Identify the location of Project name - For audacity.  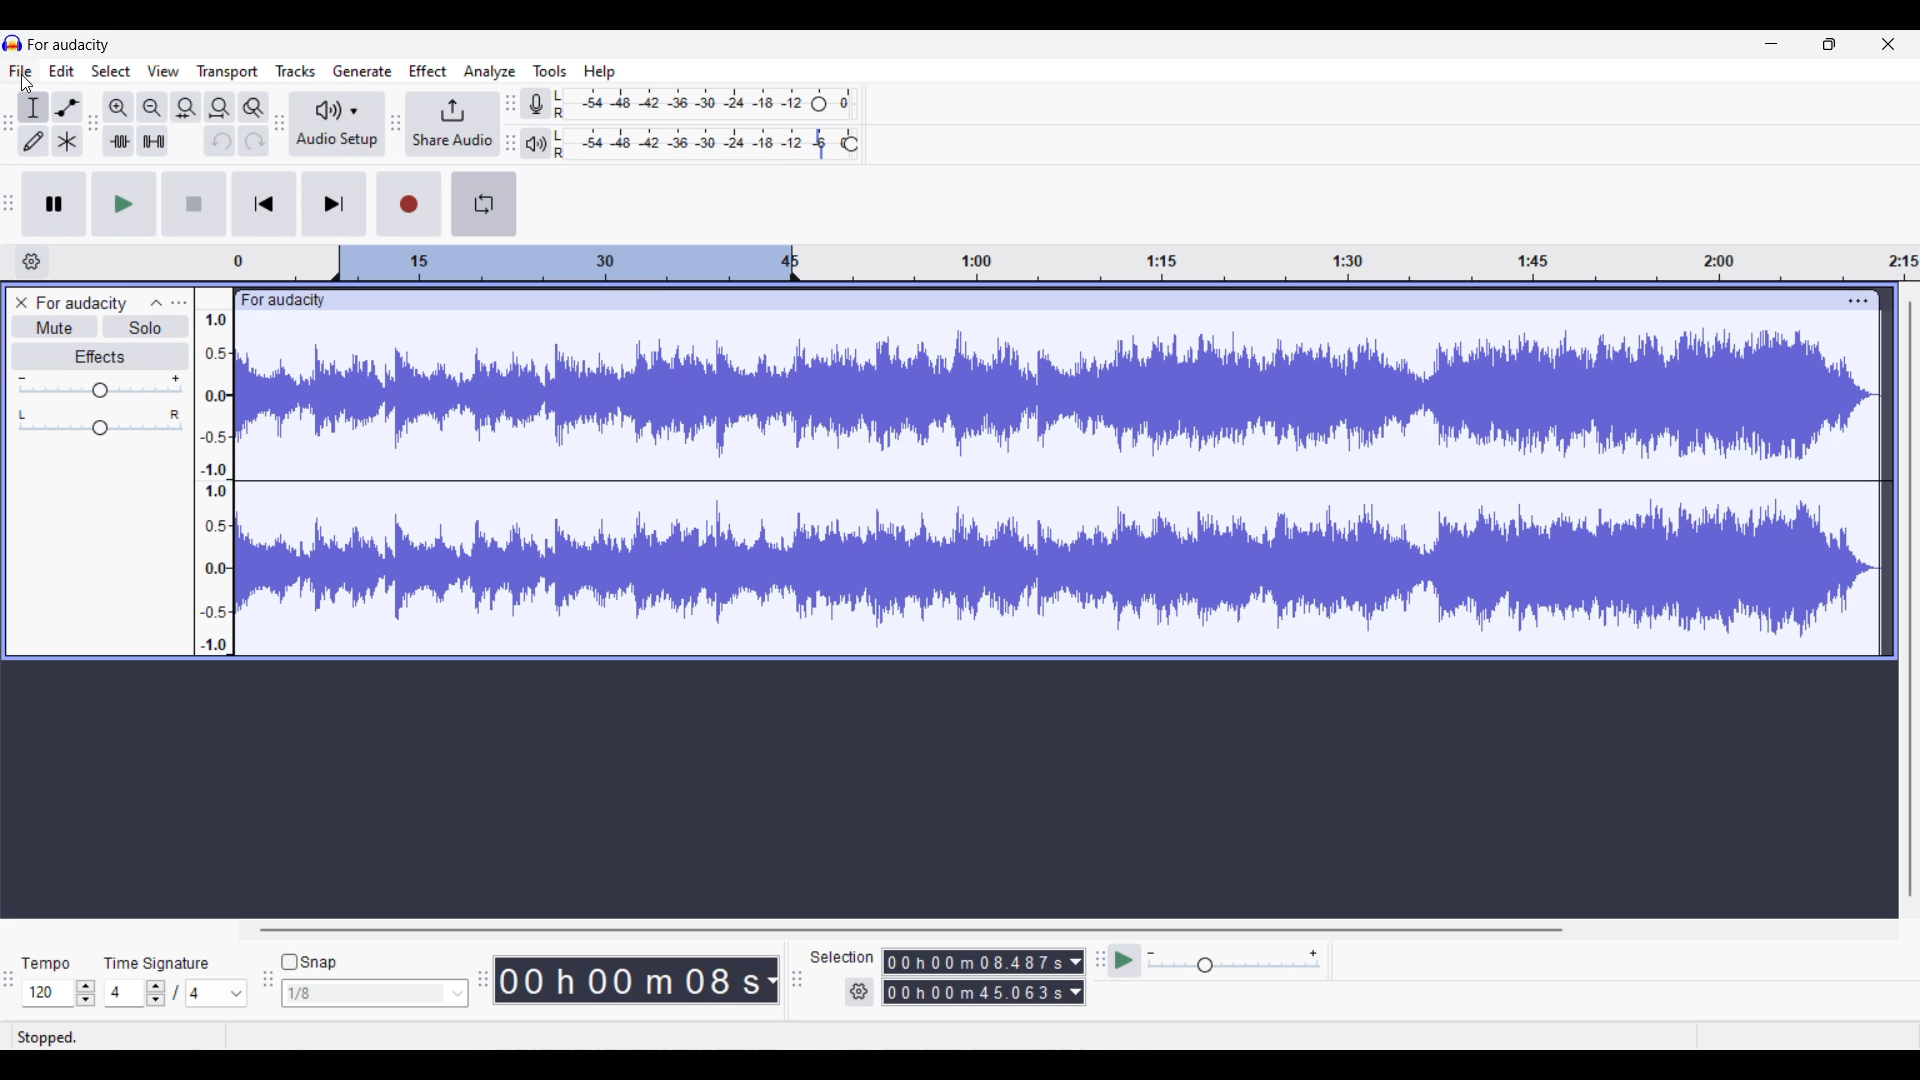
(70, 45).